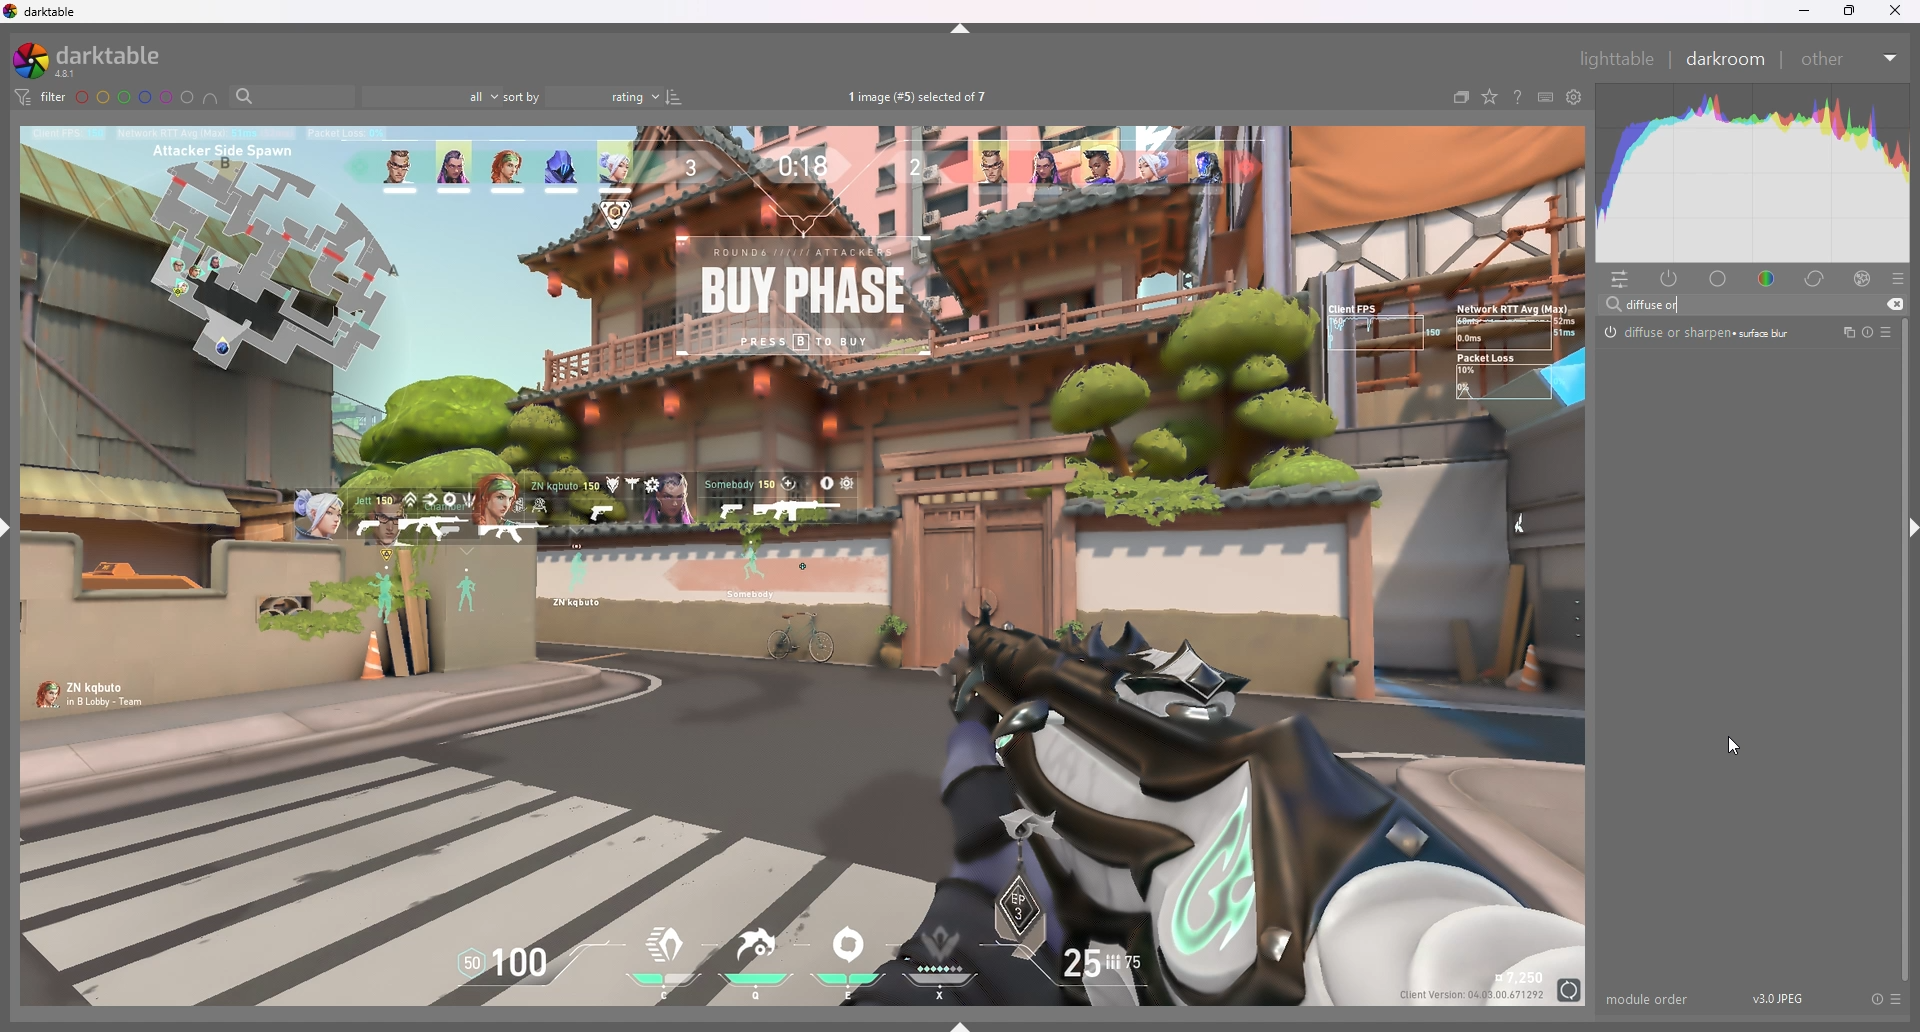 Image resolution: width=1920 pixels, height=1032 pixels. What do you see at coordinates (1719, 278) in the screenshot?
I see `base` at bounding box center [1719, 278].